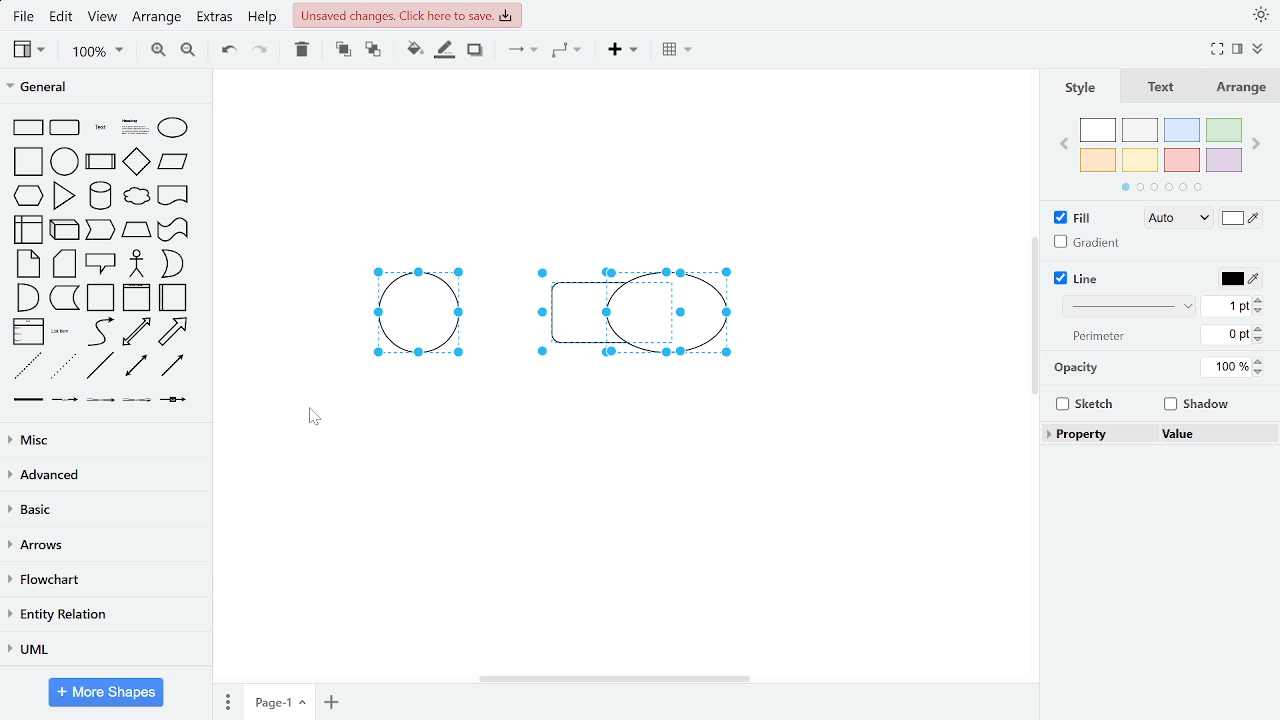 Image resolution: width=1280 pixels, height=720 pixels. What do you see at coordinates (137, 332) in the screenshot?
I see `bidirectional arrow` at bounding box center [137, 332].